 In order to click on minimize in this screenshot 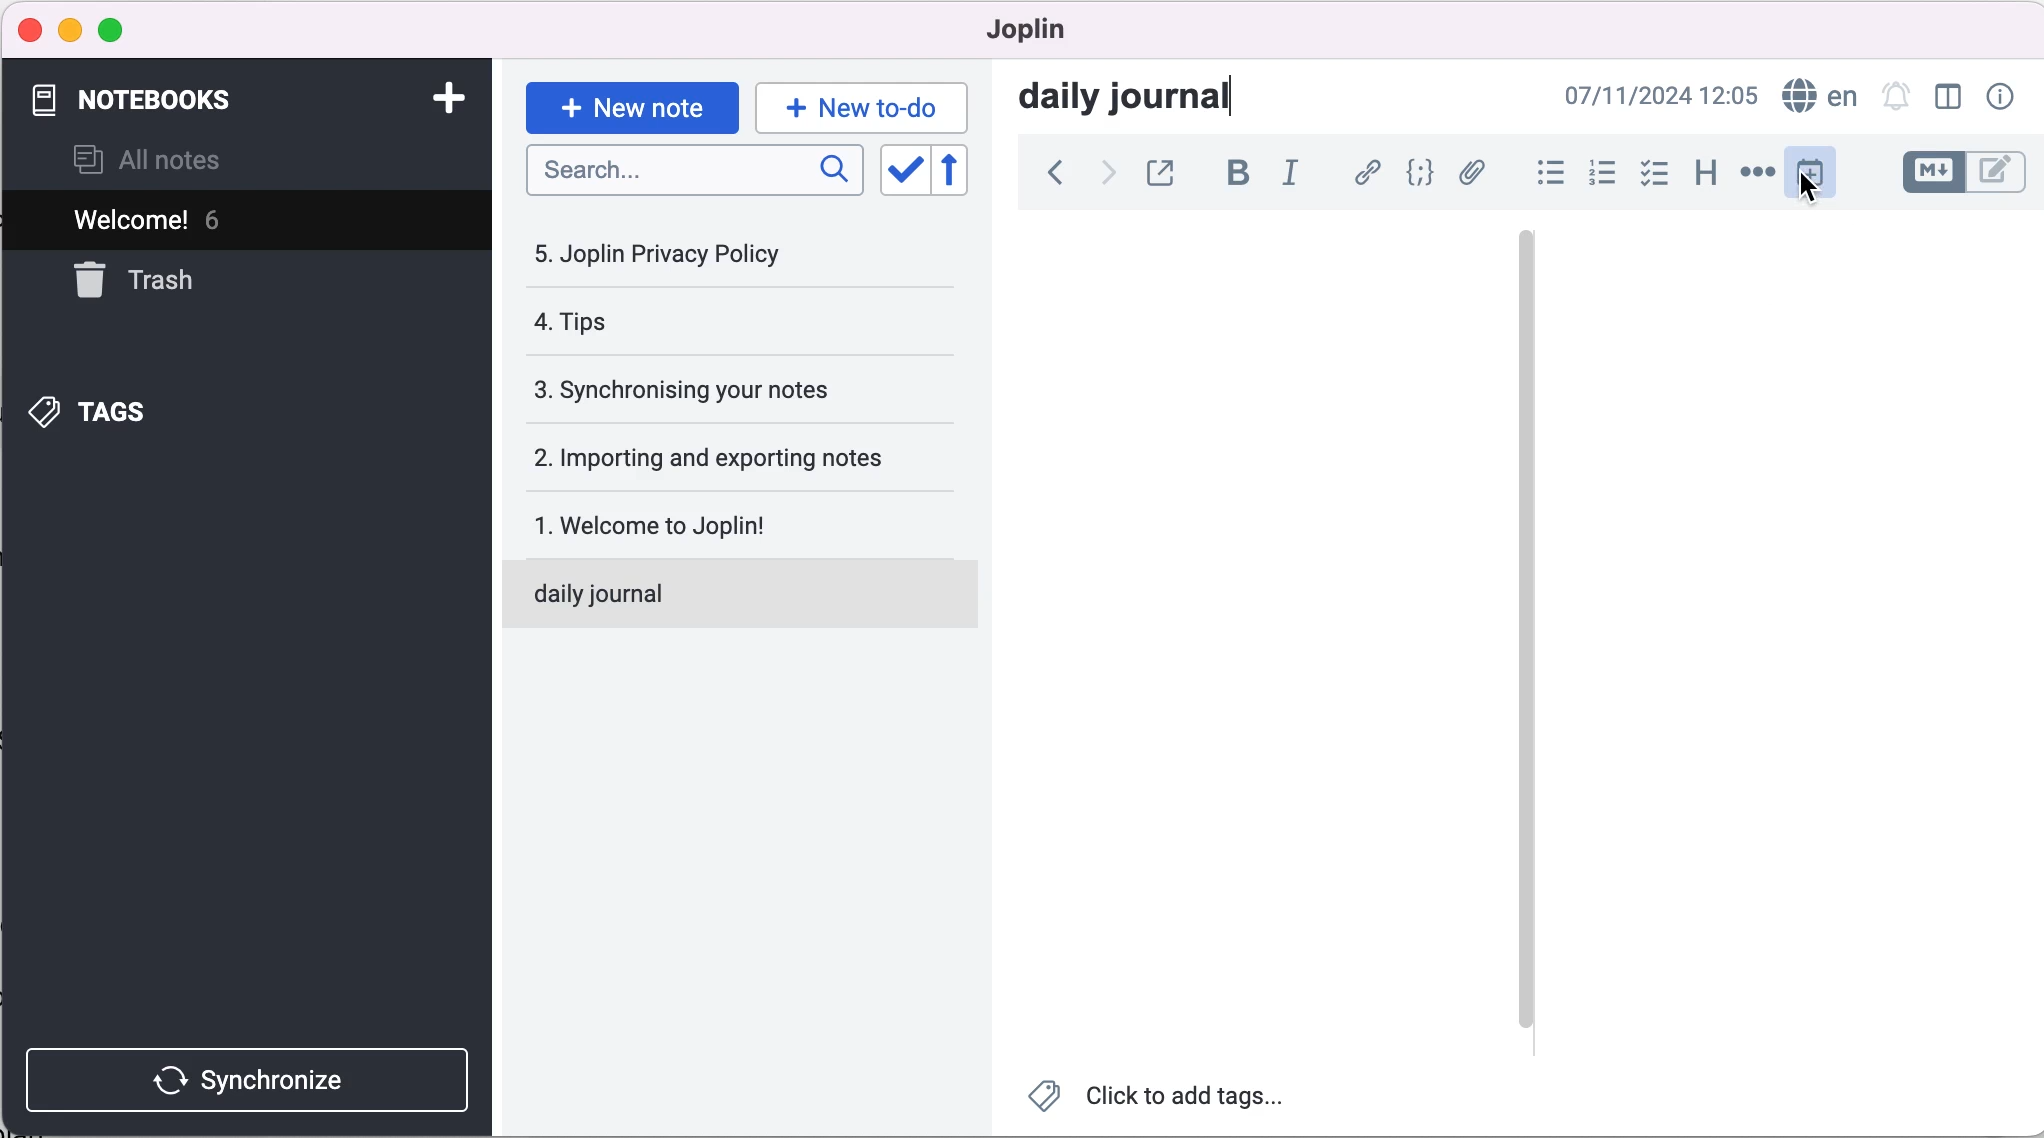, I will do `click(70, 29)`.